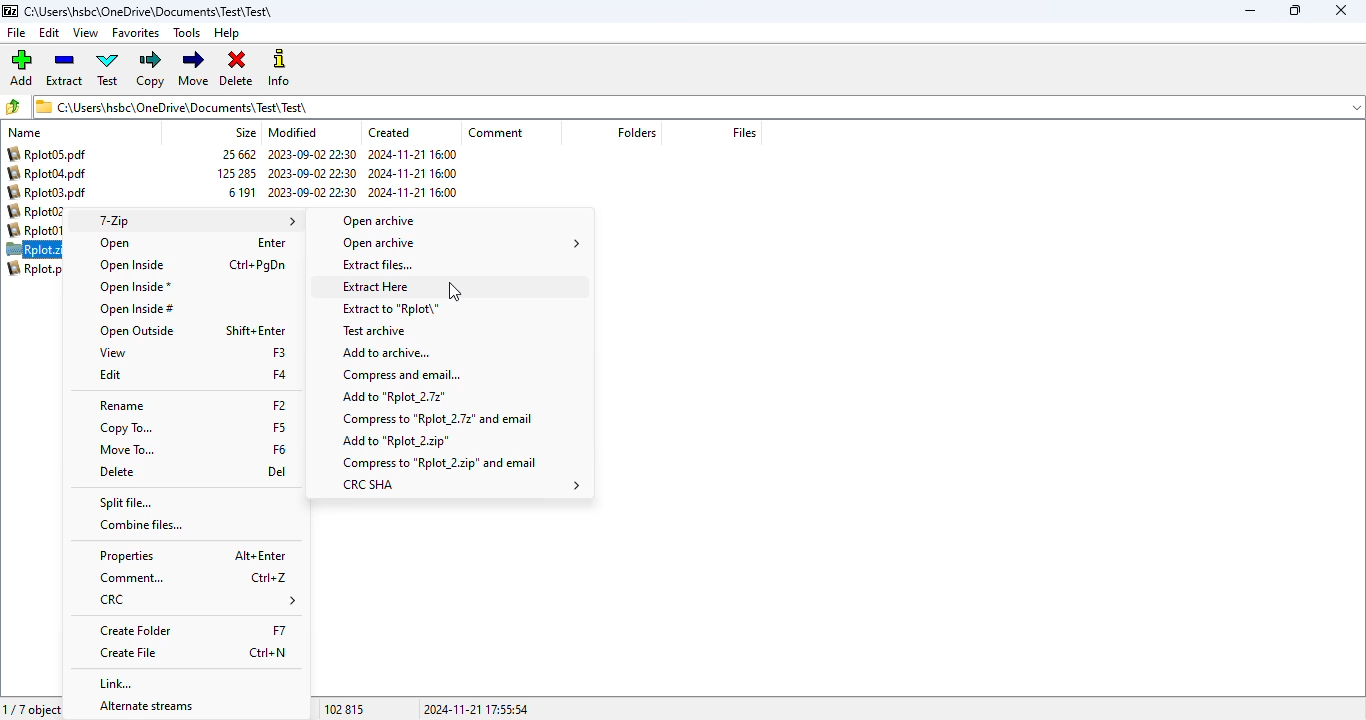 Image resolution: width=1366 pixels, height=720 pixels. Describe the element at coordinates (111, 353) in the screenshot. I see `view` at that location.